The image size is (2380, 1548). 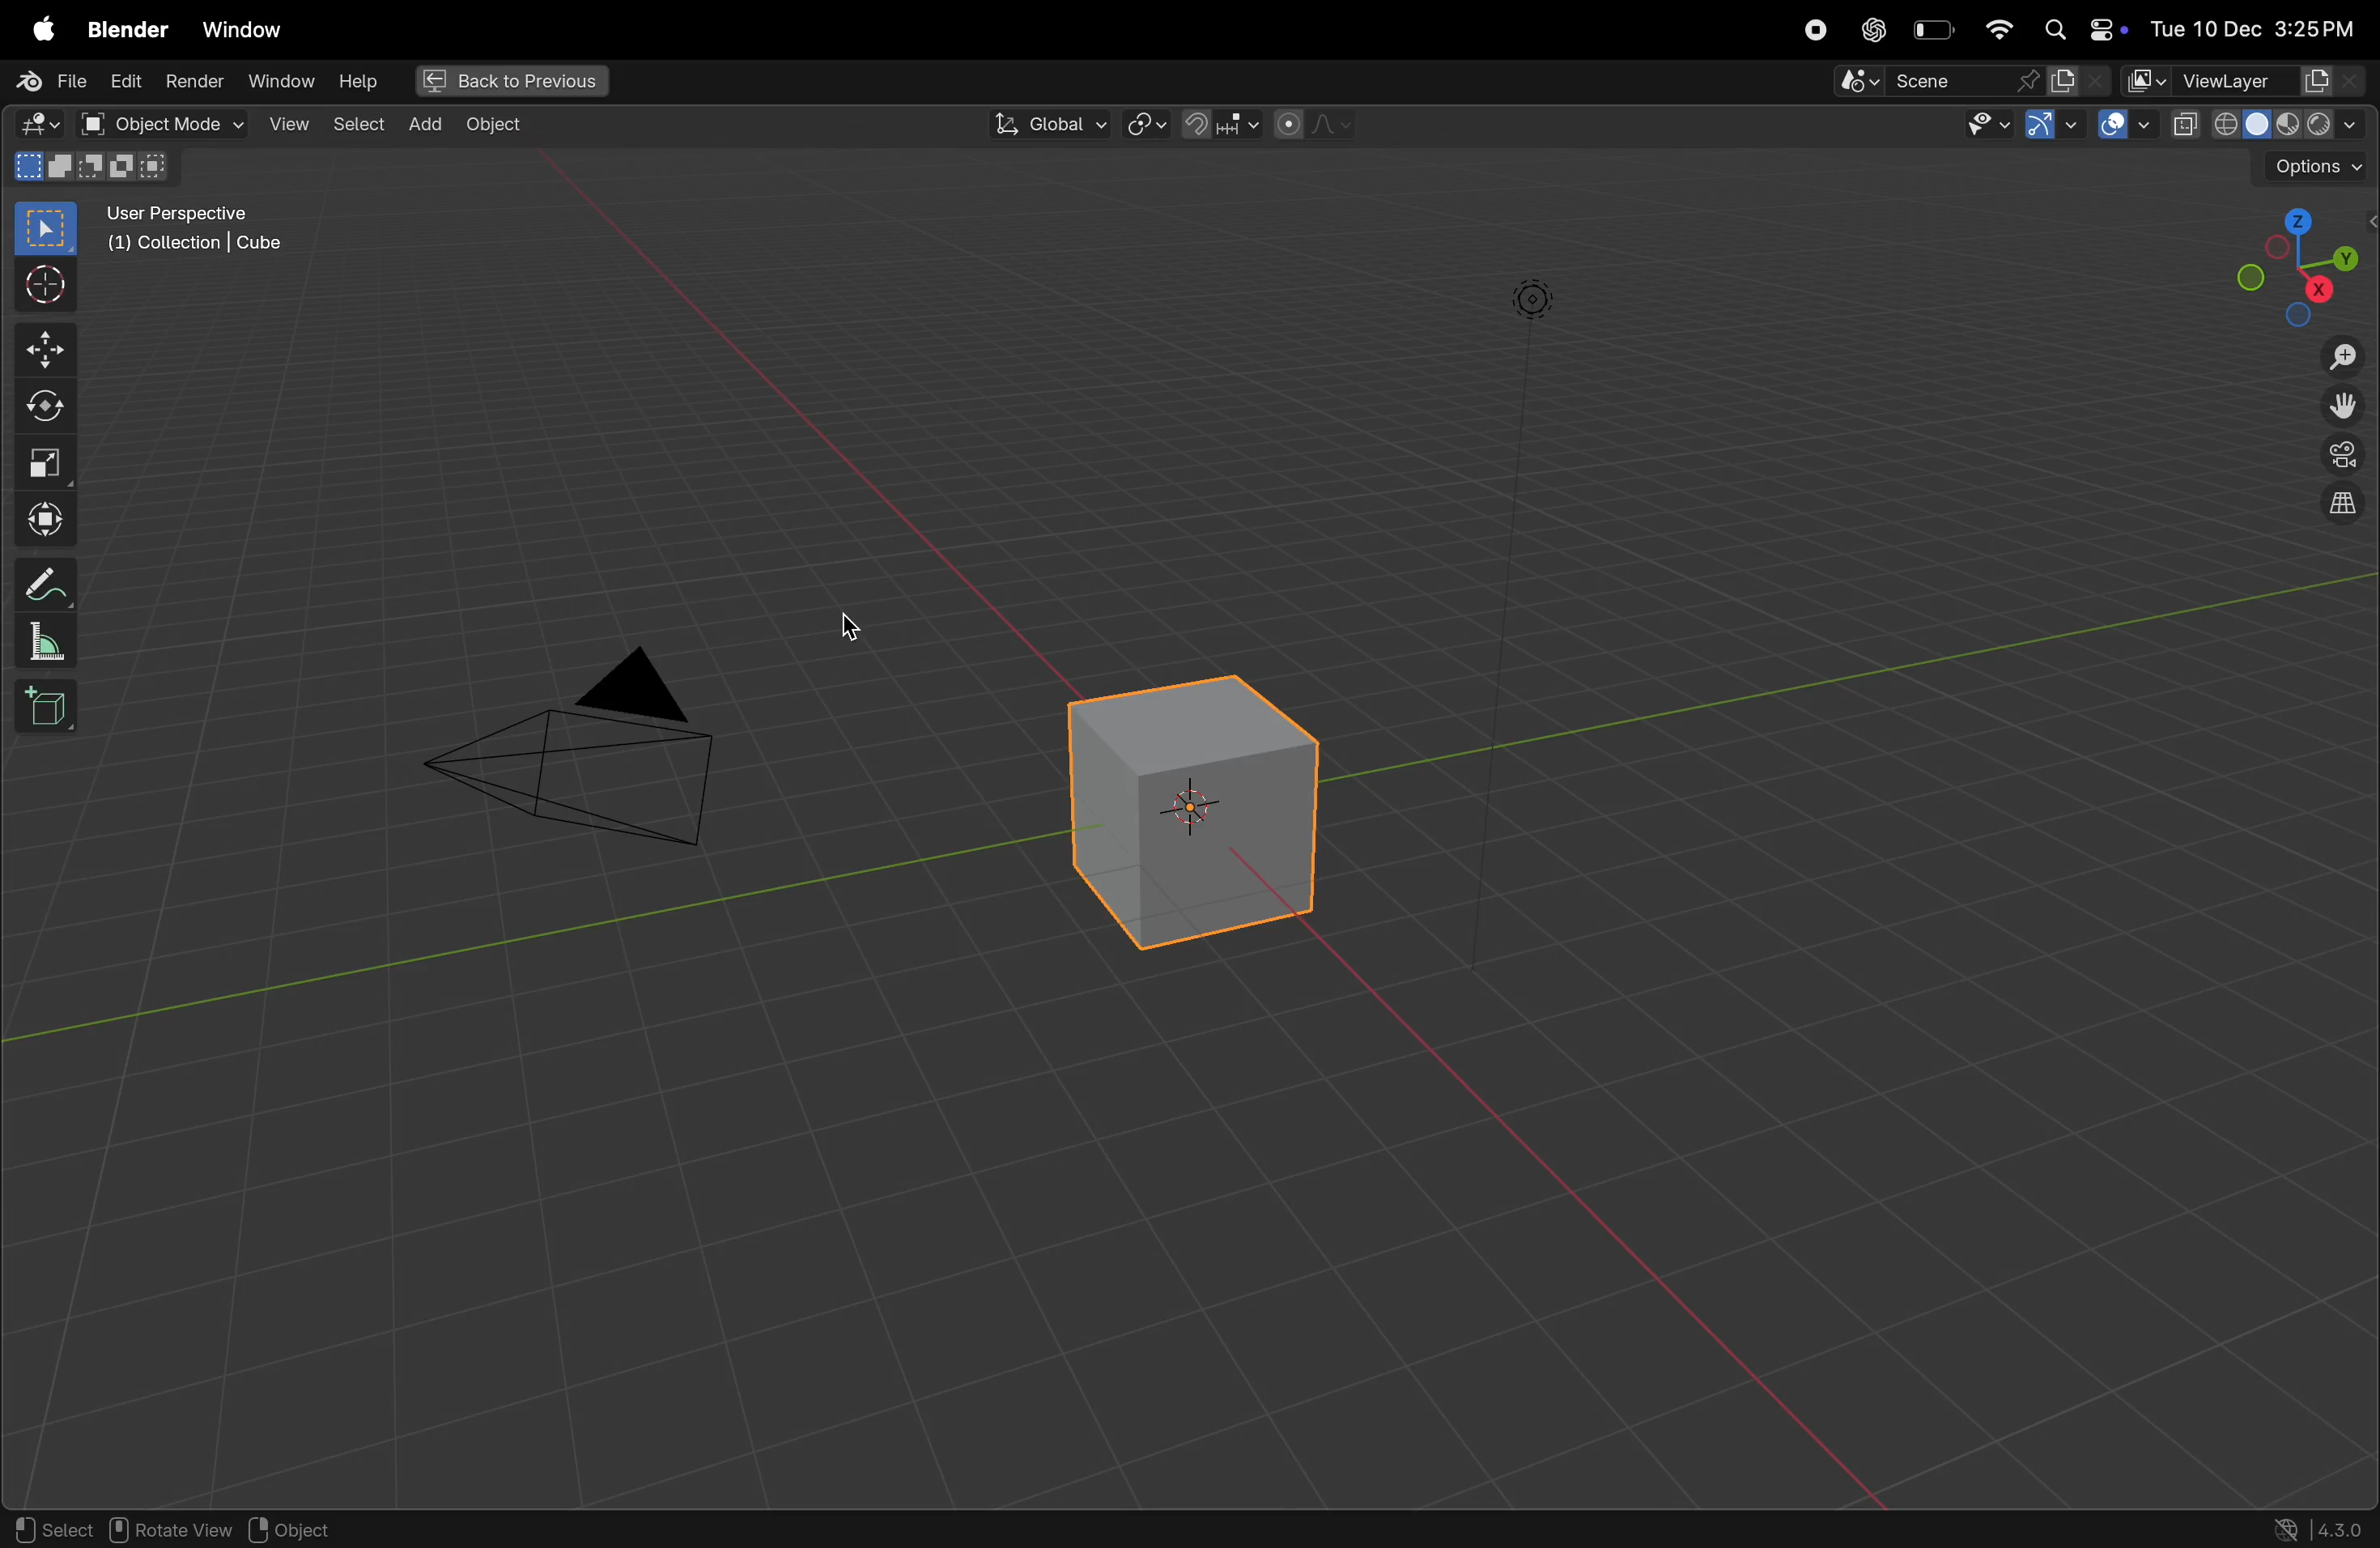 What do you see at coordinates (41, 412) in the screenshot?
I see `transform` at bounding box center [41, 412].